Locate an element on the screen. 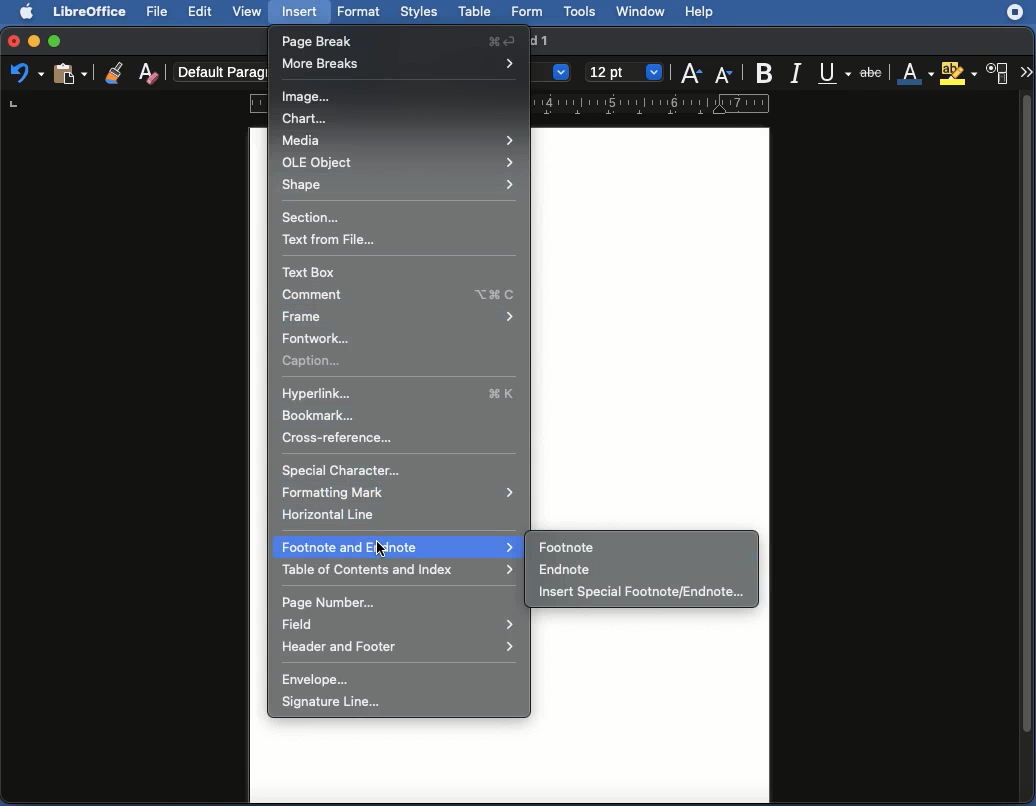 The width and height of the screenshot is (1036, 806). Image is located at coordinates (307, 96).